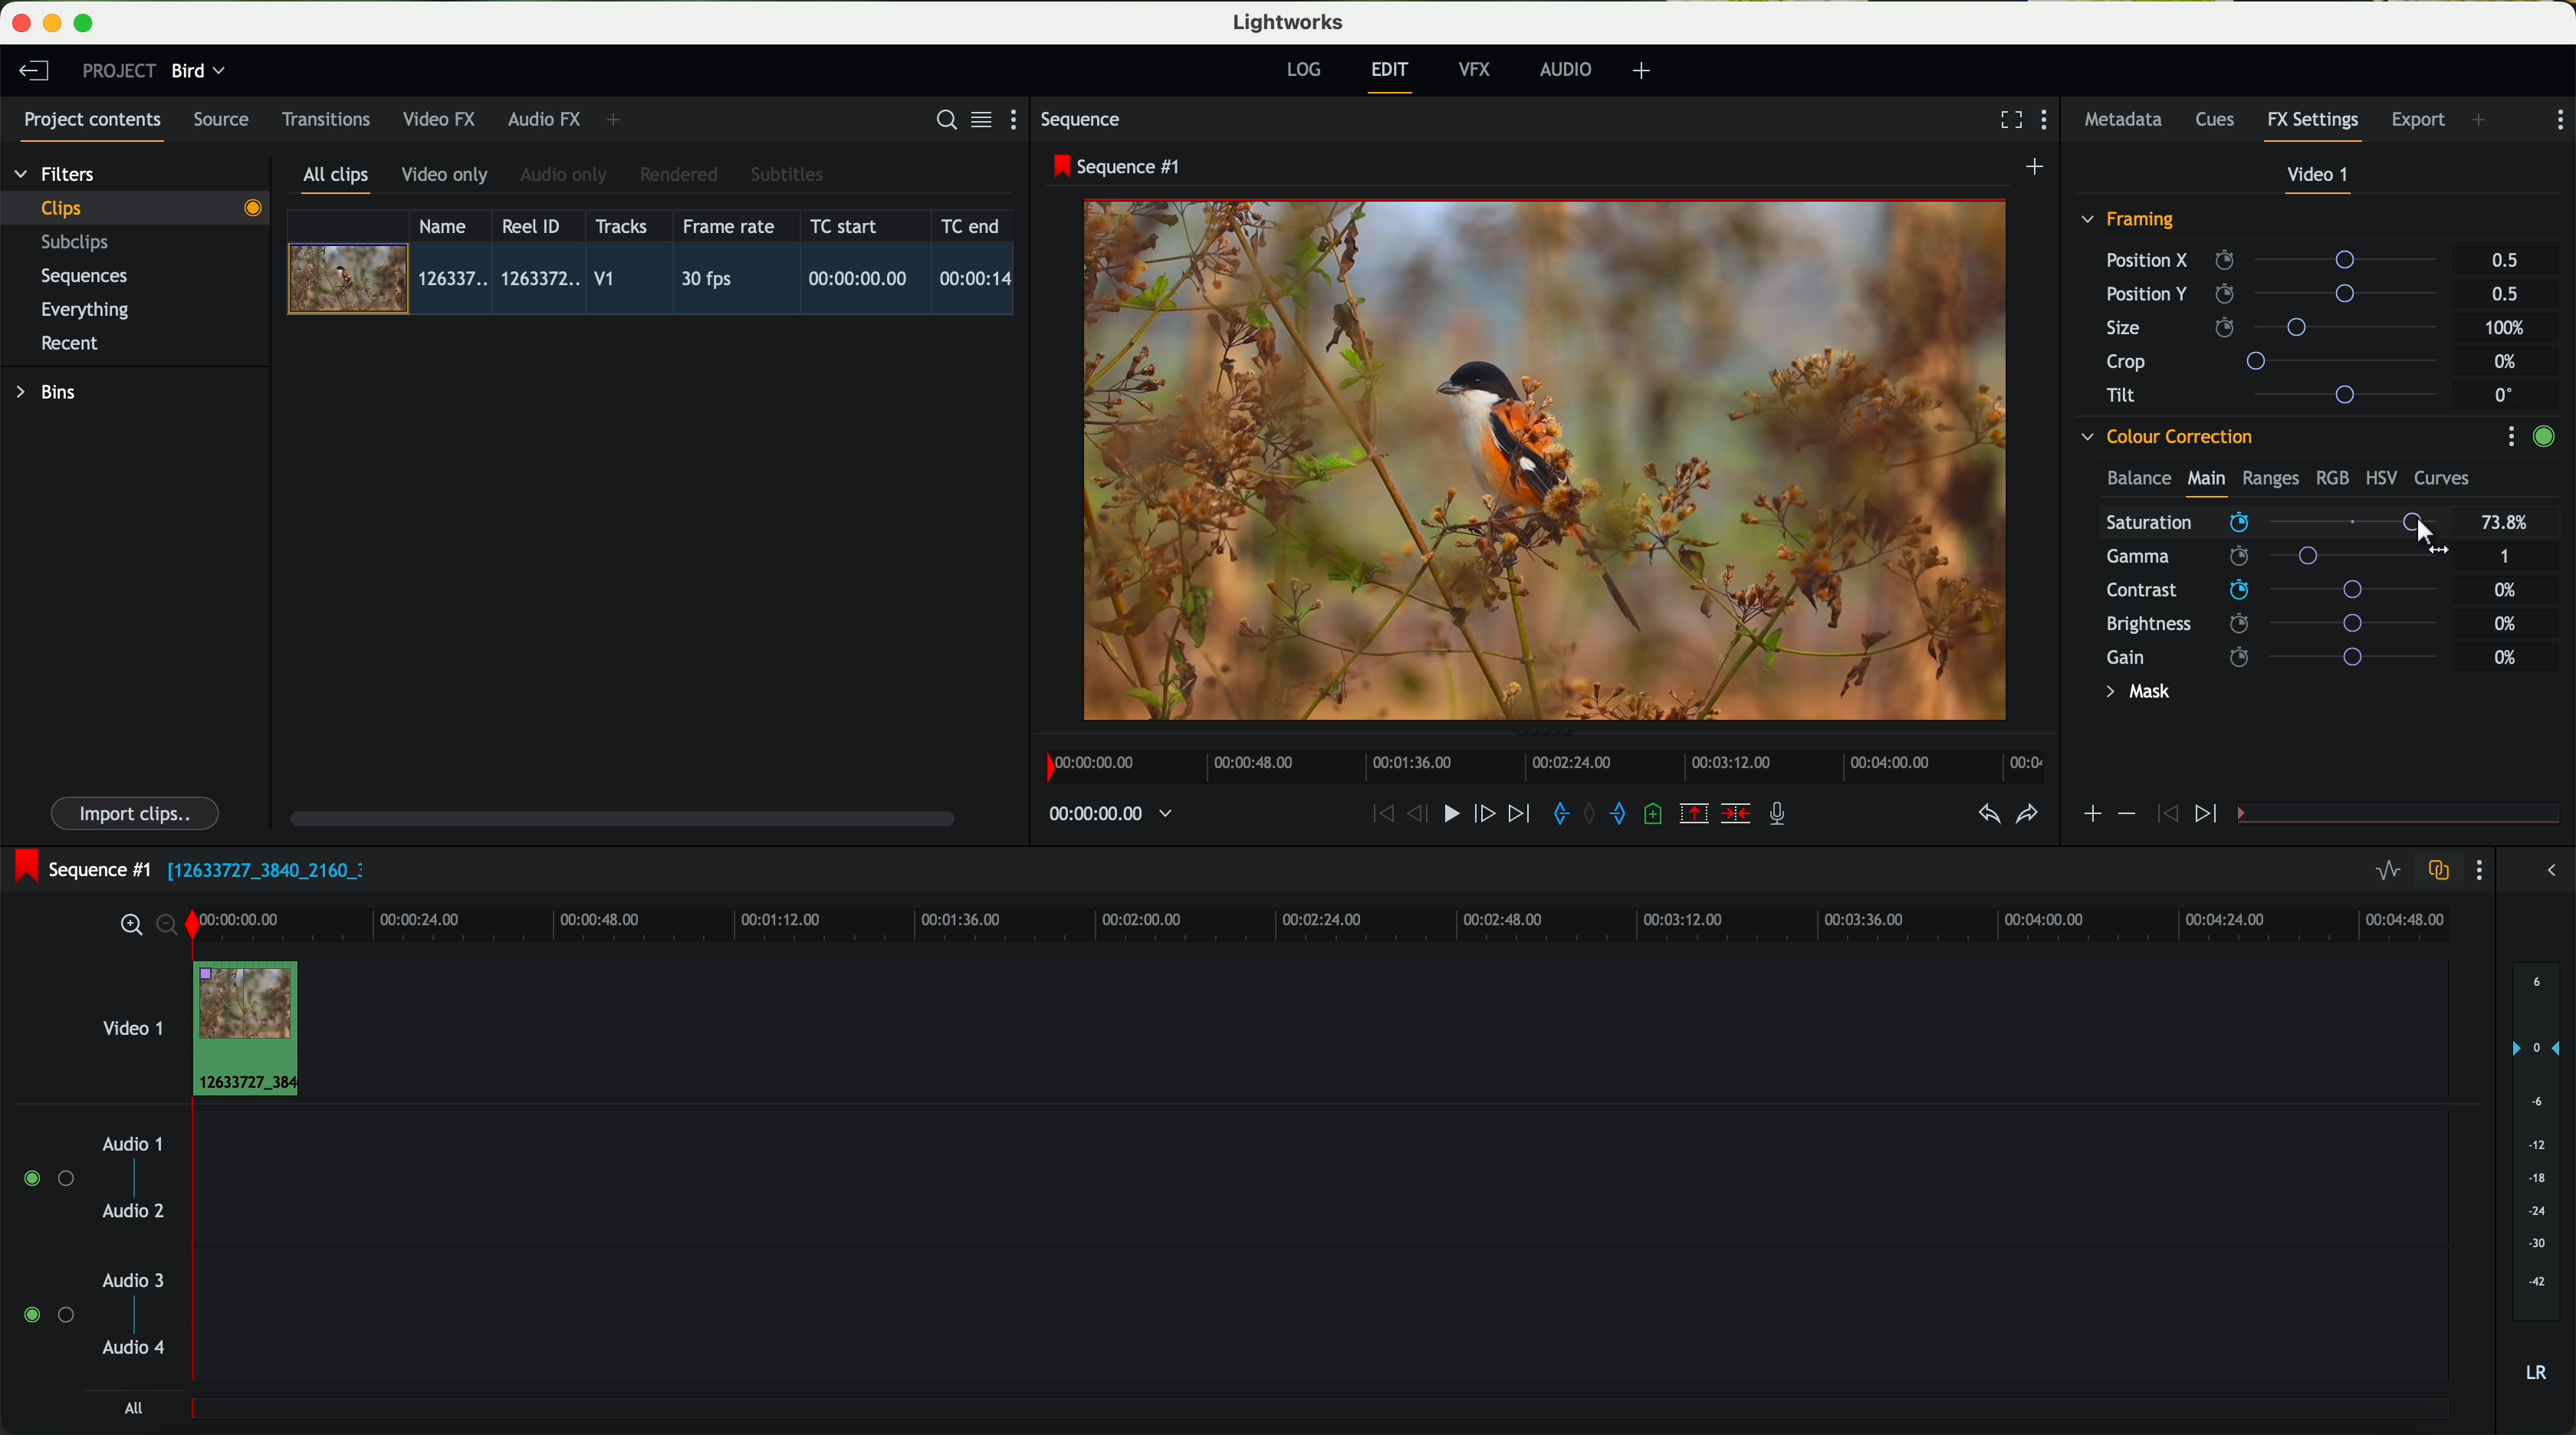  What do you see at coordinates (2543, 439) in the screenshot?
I see `enable` at bounding box center [2543, 439].